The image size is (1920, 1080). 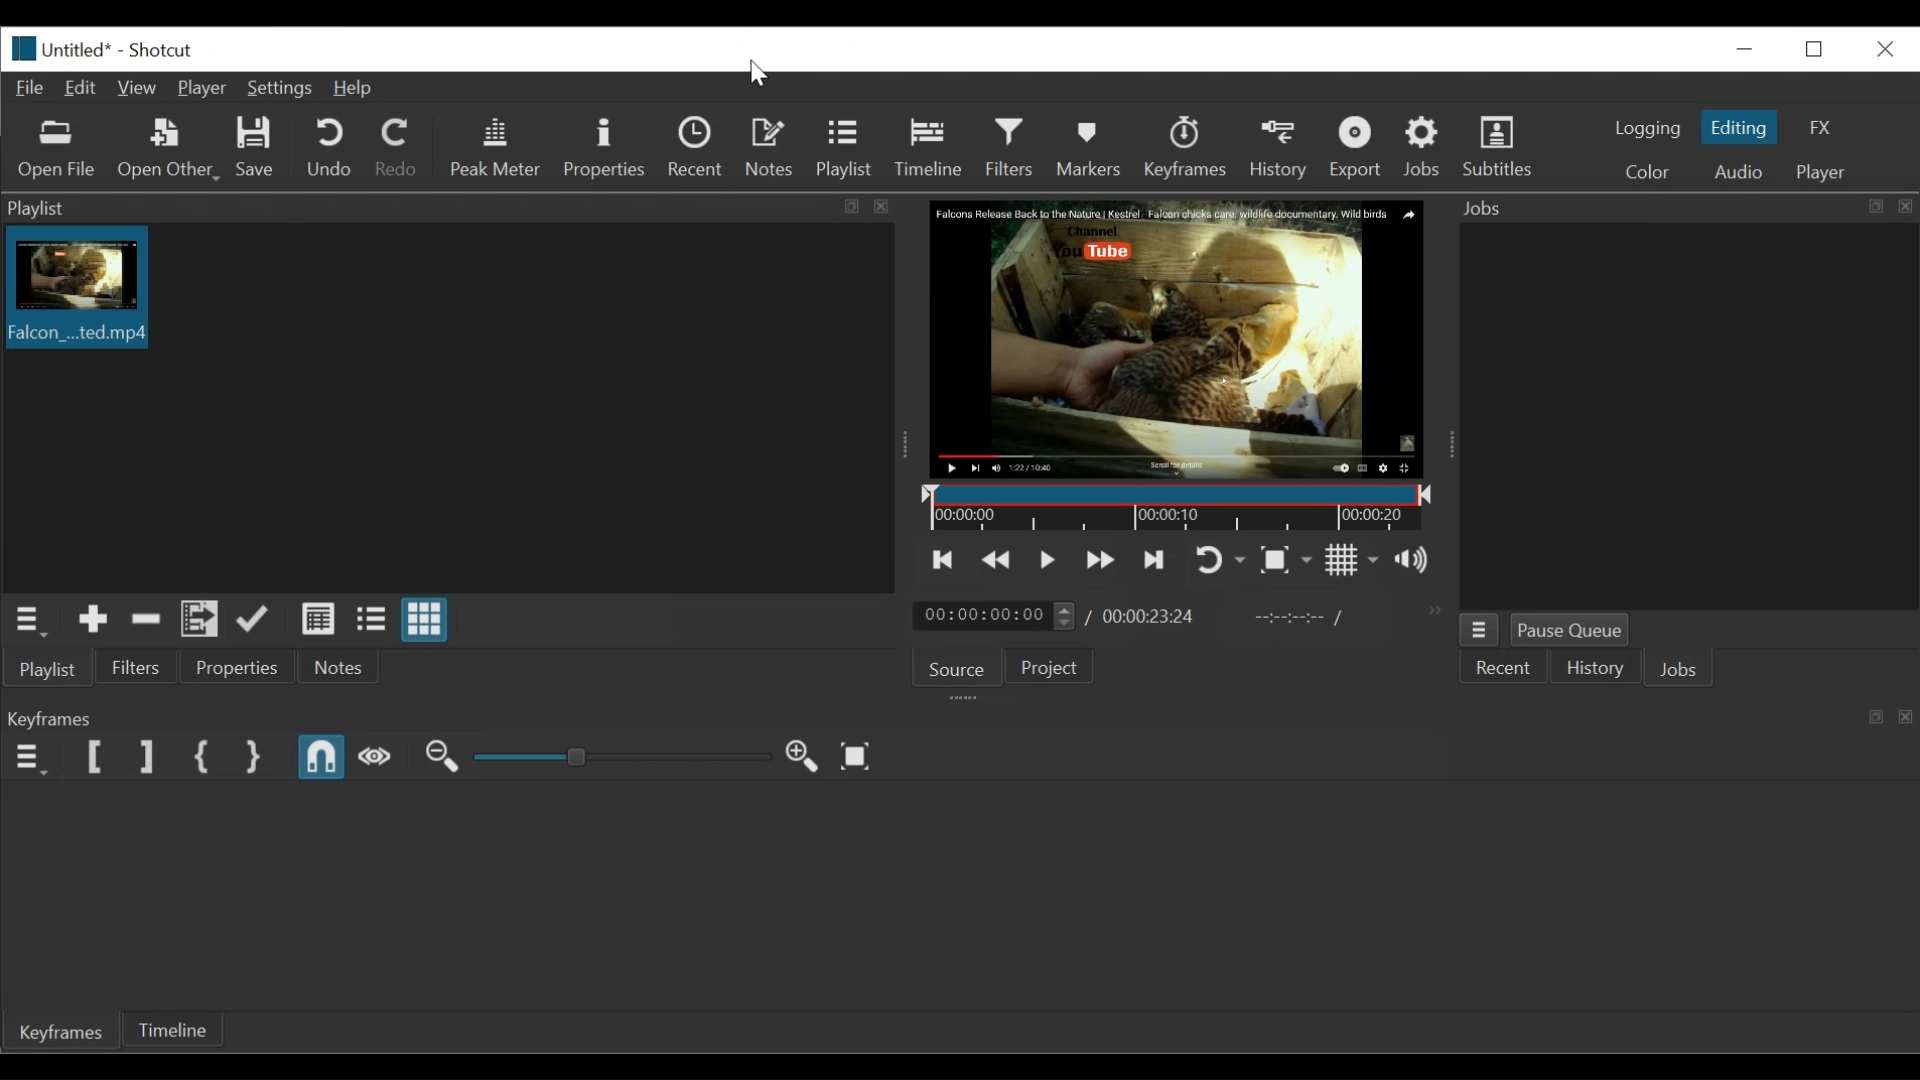 What do you see at coordinates (255, 755) in the screenshot?
I see `Set Second Simple keyframe` at bounding box center [255, 755].